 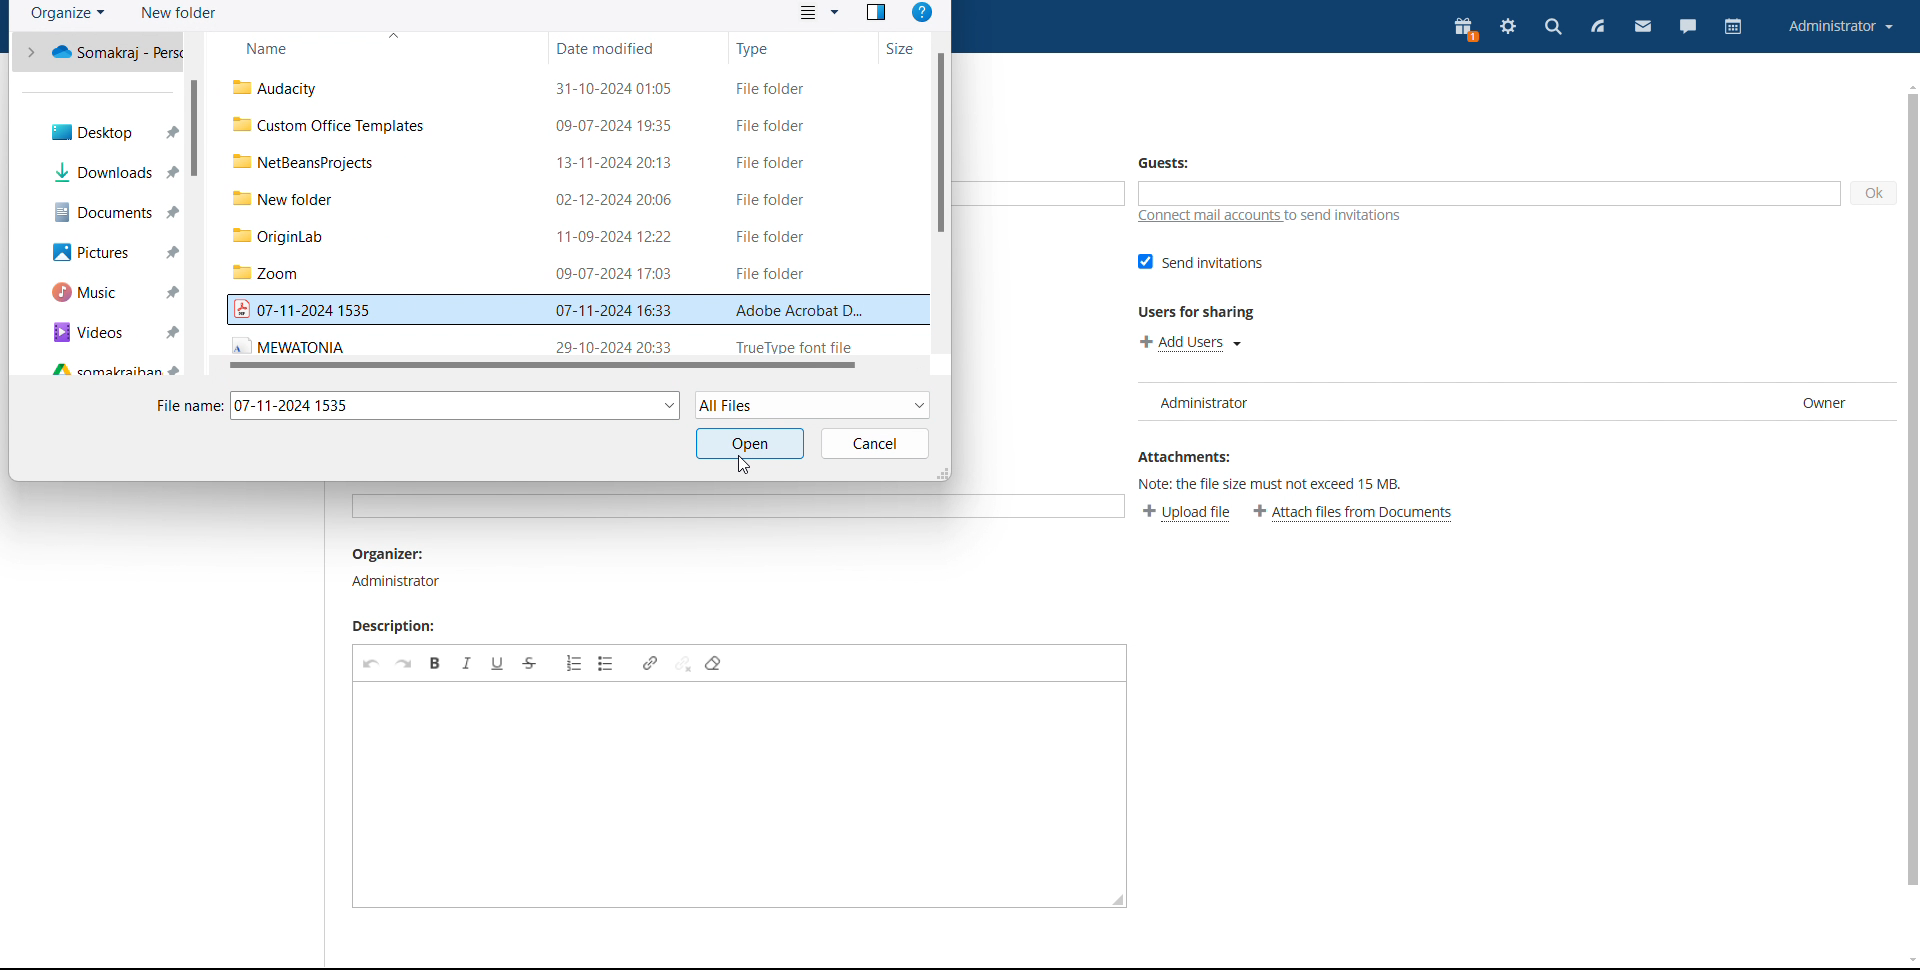 What do you see at coordinates (1908, 500) in the screenshot?
I see `` at bounding box center [1908, 500].